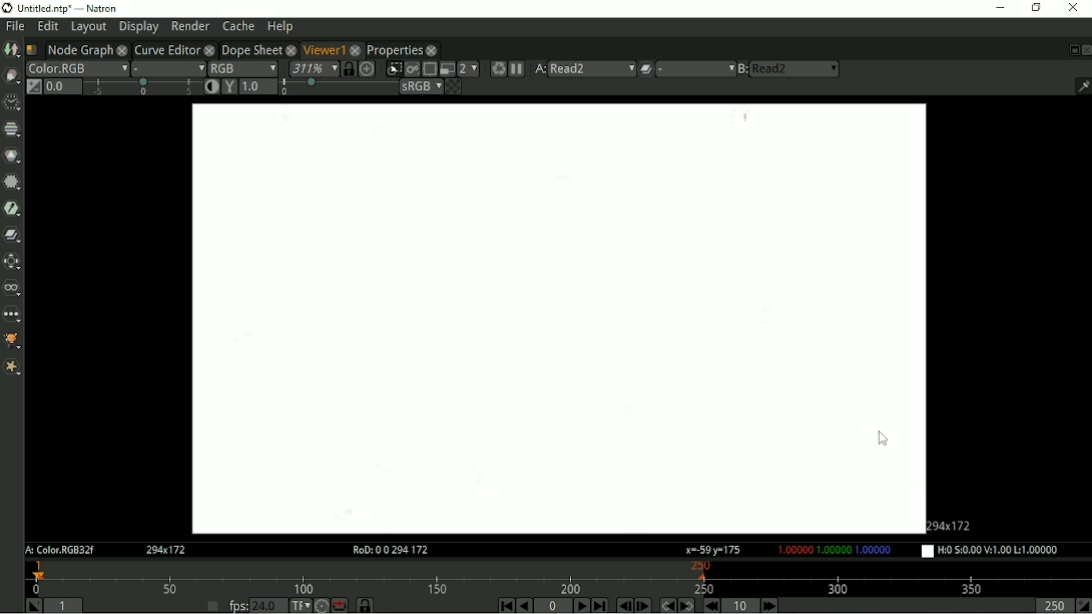 The image size is (1092, 614). What do you see at coordinates (540, 69) in the screenshot?
I see `A` at bounding box center [540, 69].